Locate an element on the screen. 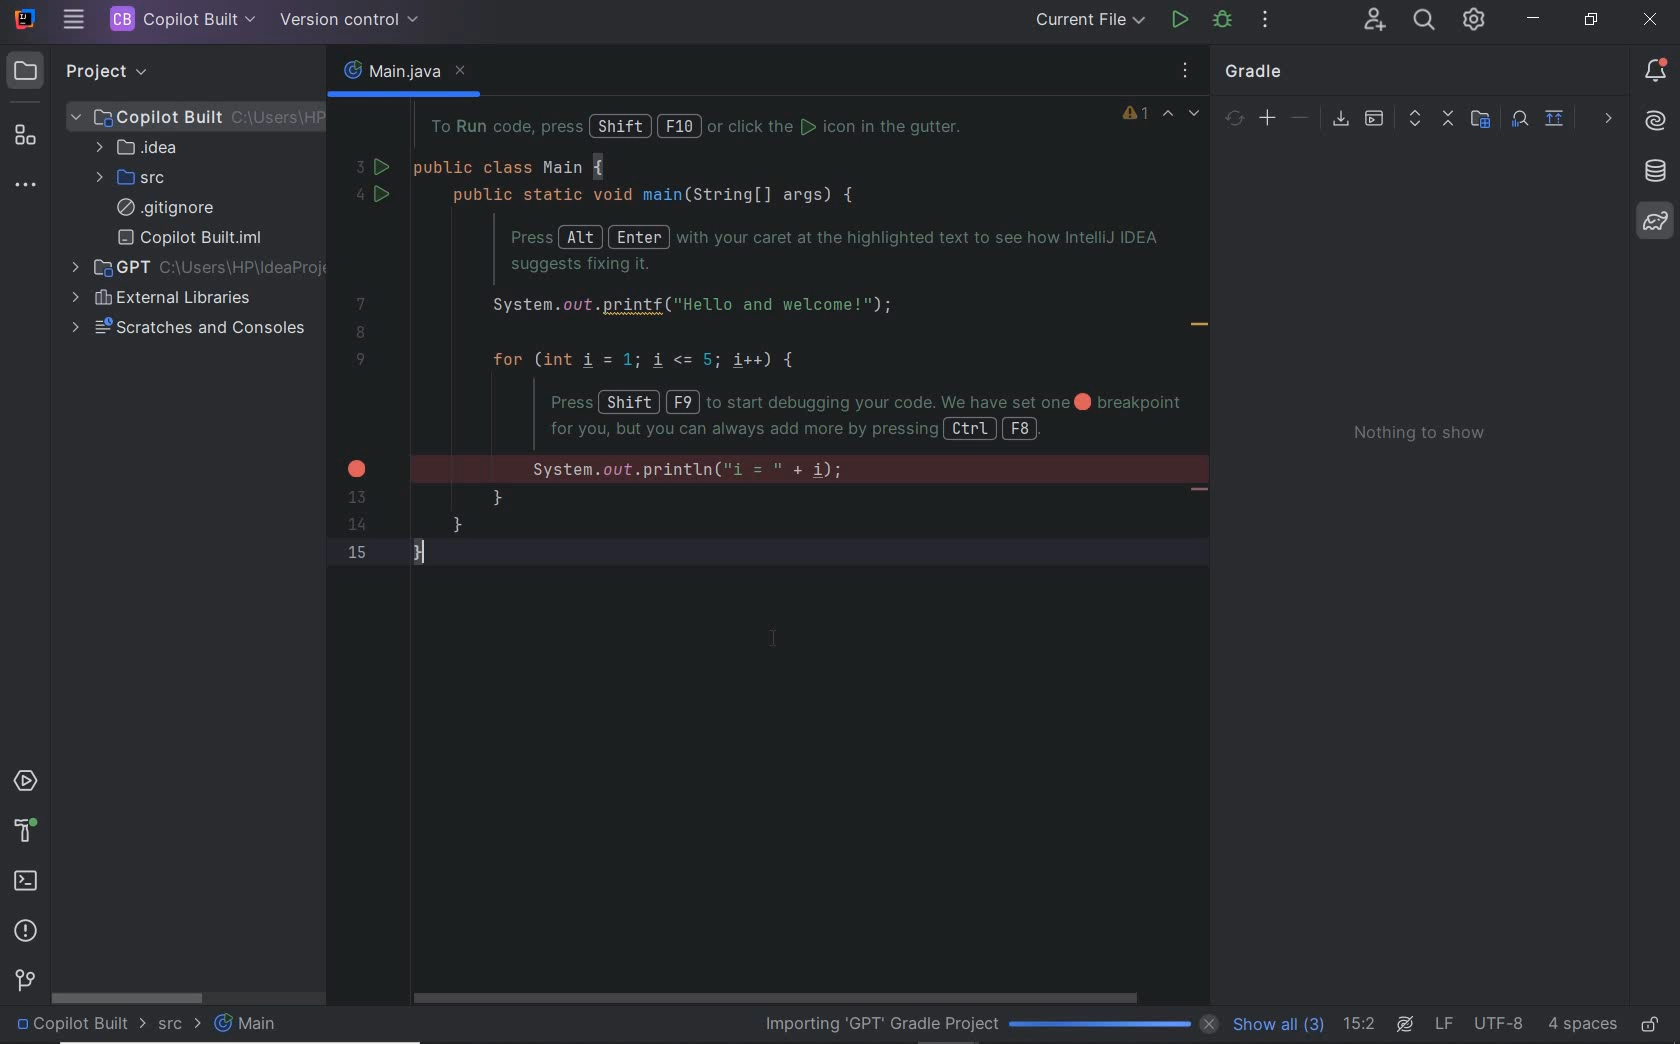 This screenshot has width=1680, height=1044. terminal is located at coordinates (25, 880).